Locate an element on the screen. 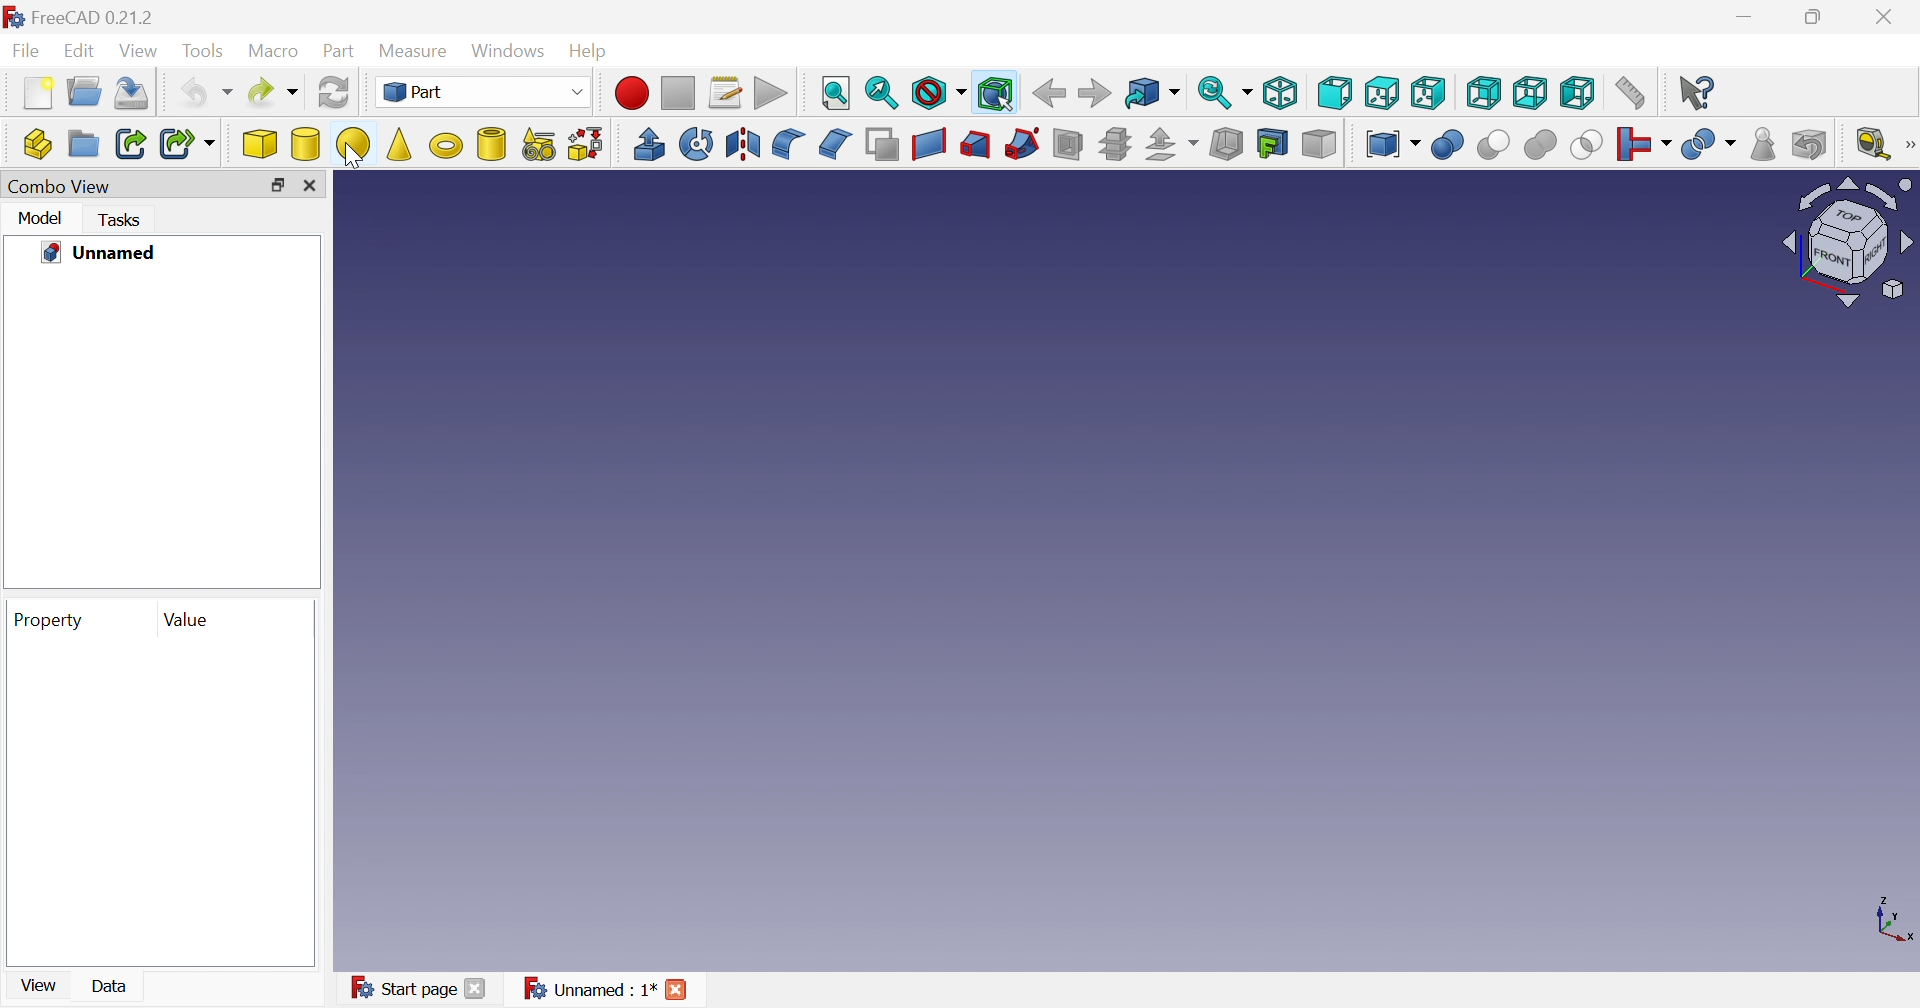 Image resolution: width=1920 pixels, height=1008 pixels. Forward is located at coordinates (1095, 95).